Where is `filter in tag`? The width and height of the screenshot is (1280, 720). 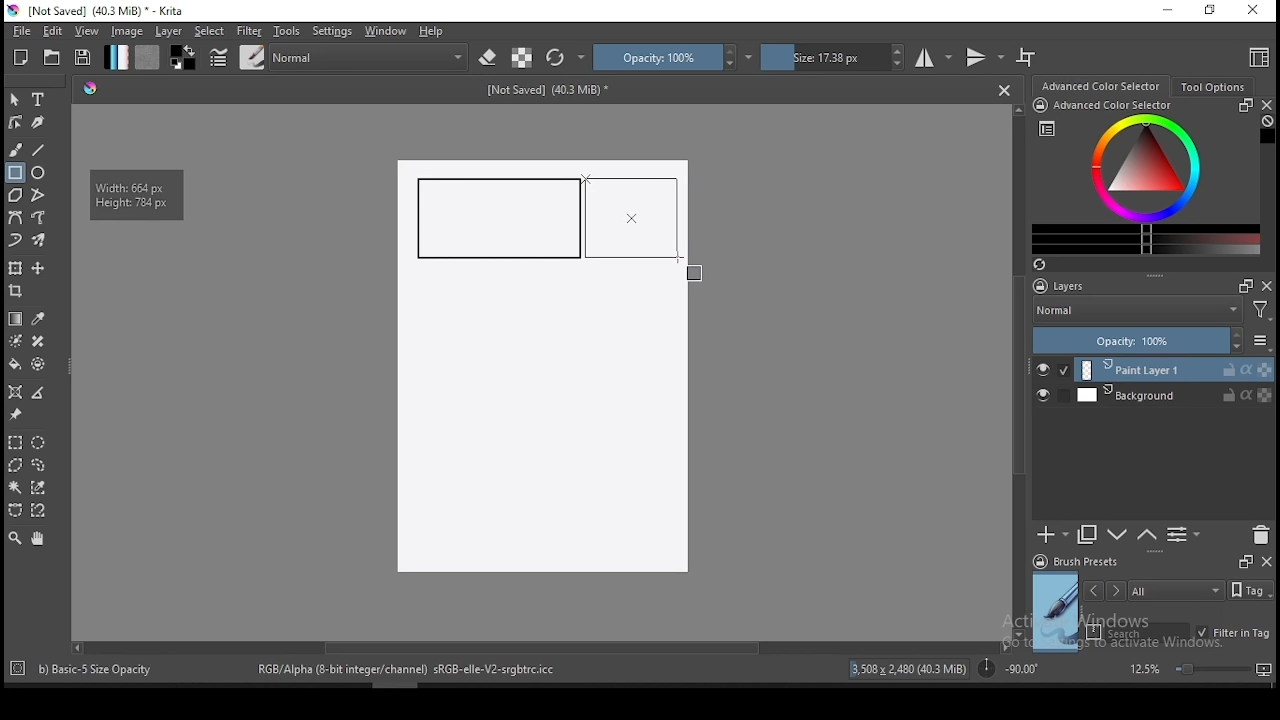
filter in tag is located at coordinates (1233, 634).